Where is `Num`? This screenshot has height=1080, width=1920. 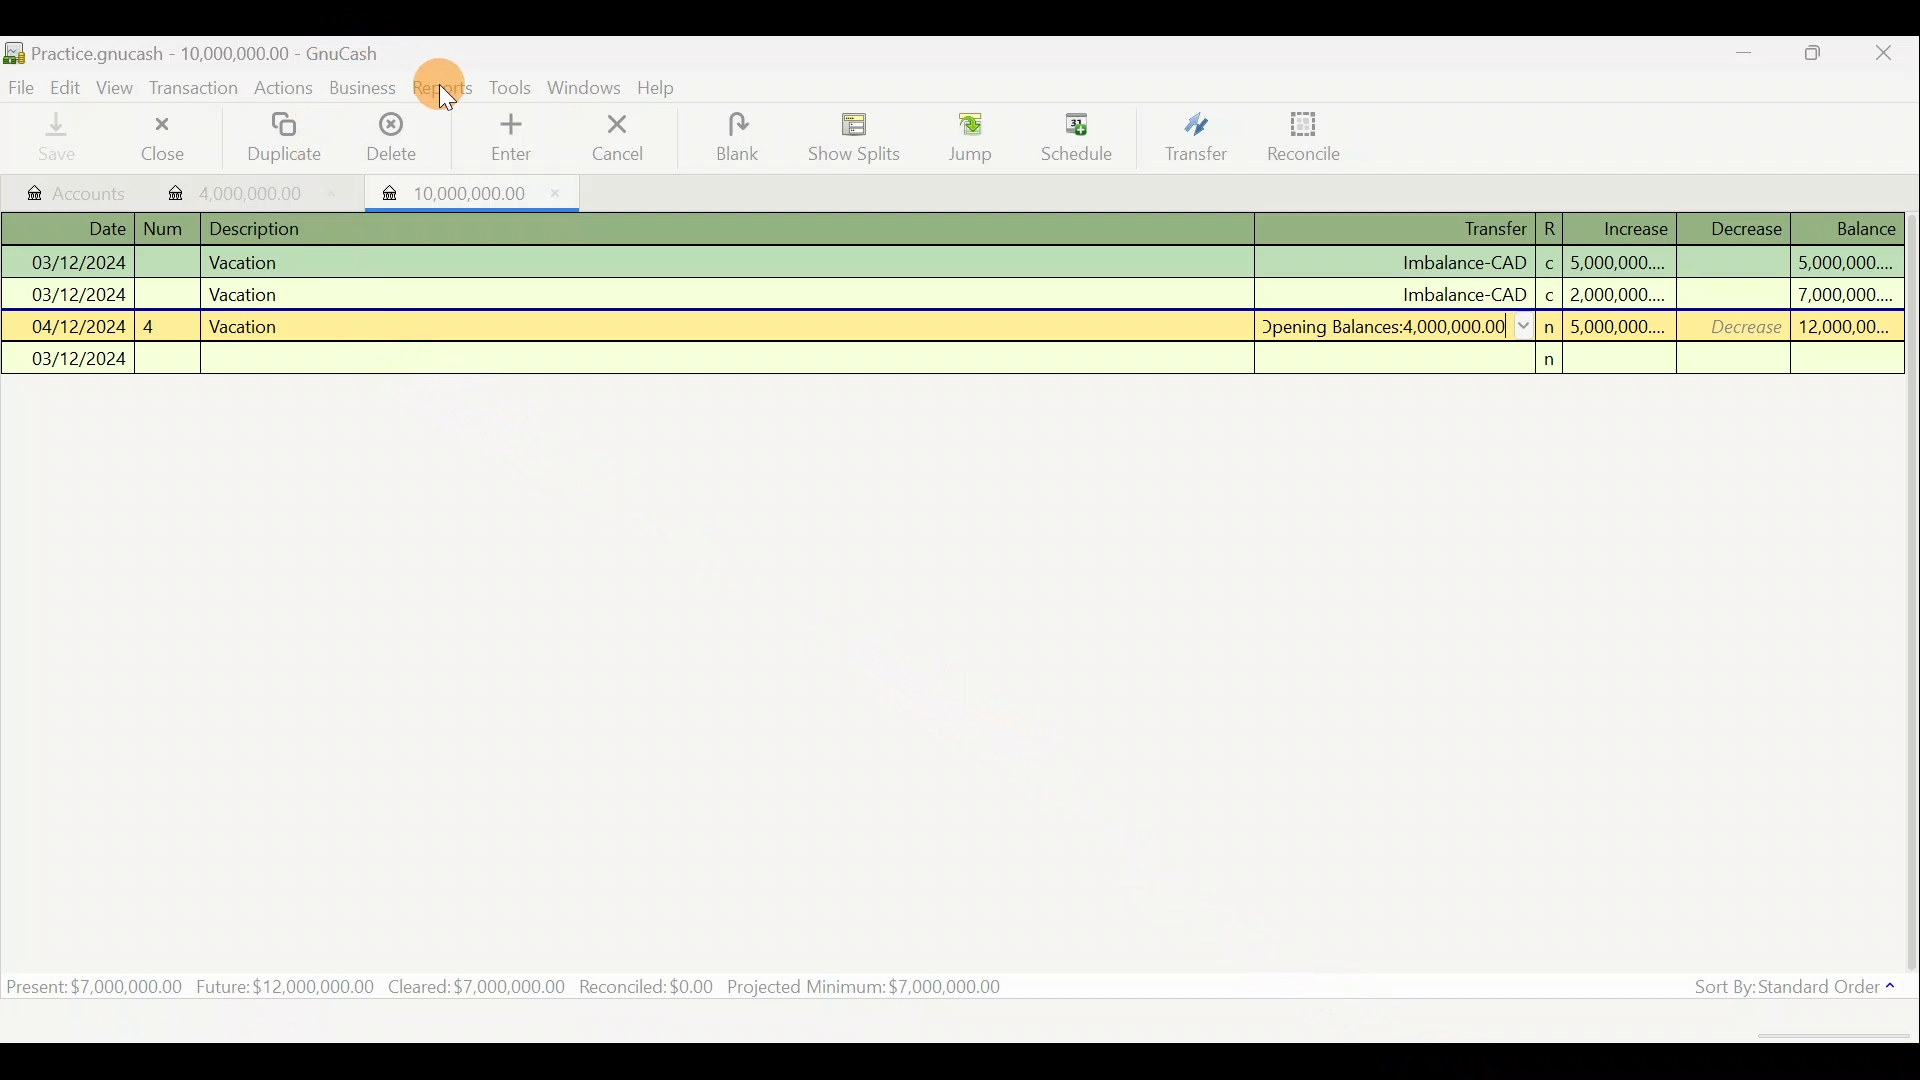 Num is located at coordinates (166, 229).